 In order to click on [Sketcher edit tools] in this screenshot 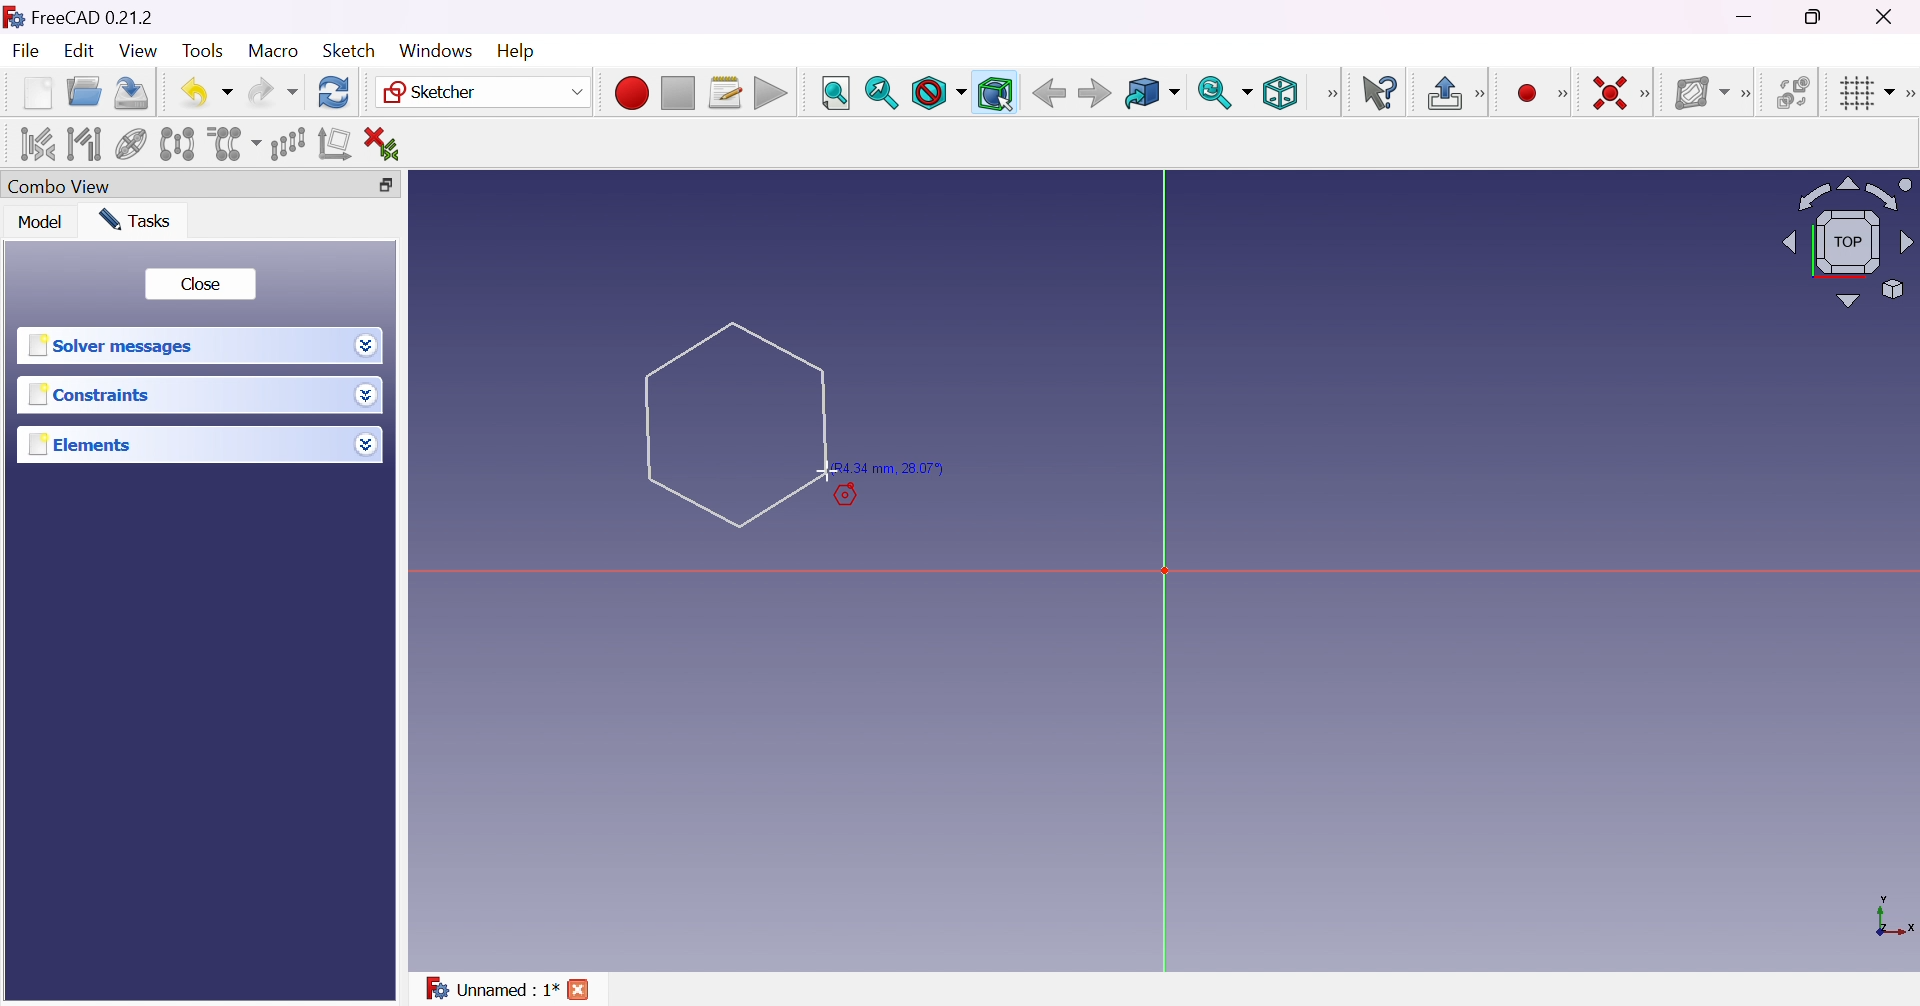, I will do `click(1908, 94)`.